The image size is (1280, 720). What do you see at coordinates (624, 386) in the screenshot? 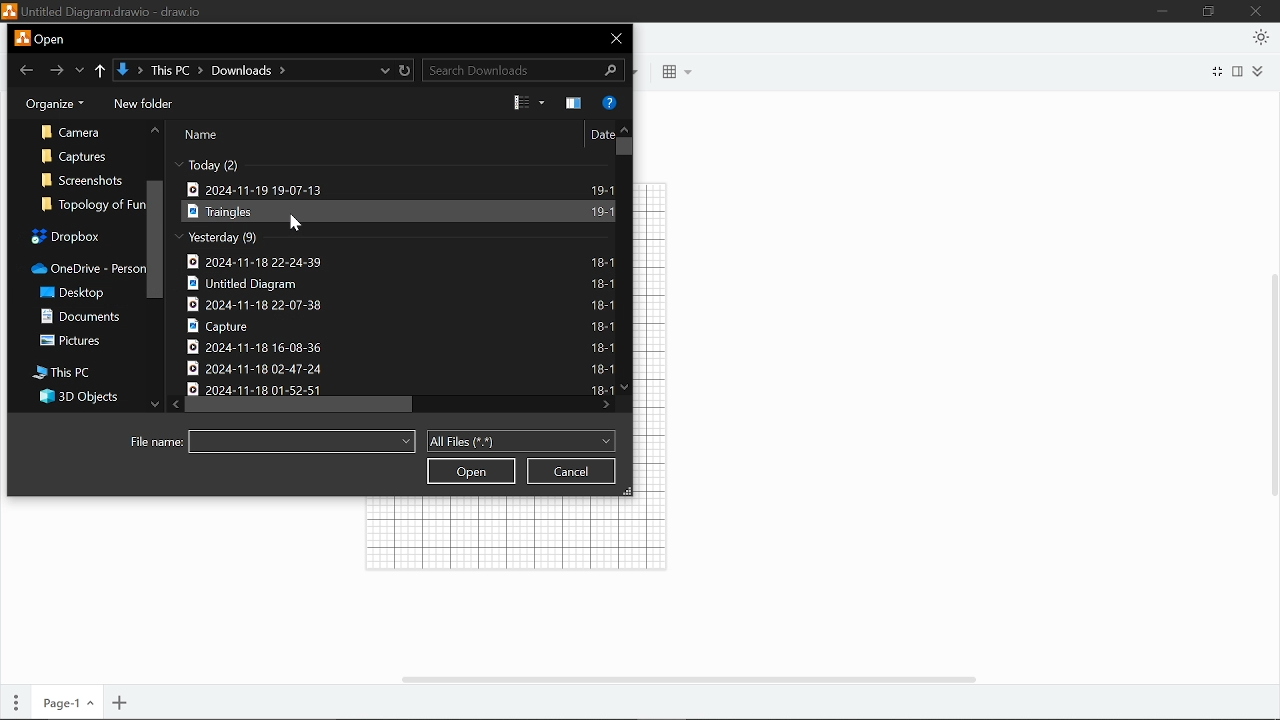
I see `Move down in files` at bounding box center [624, 386].